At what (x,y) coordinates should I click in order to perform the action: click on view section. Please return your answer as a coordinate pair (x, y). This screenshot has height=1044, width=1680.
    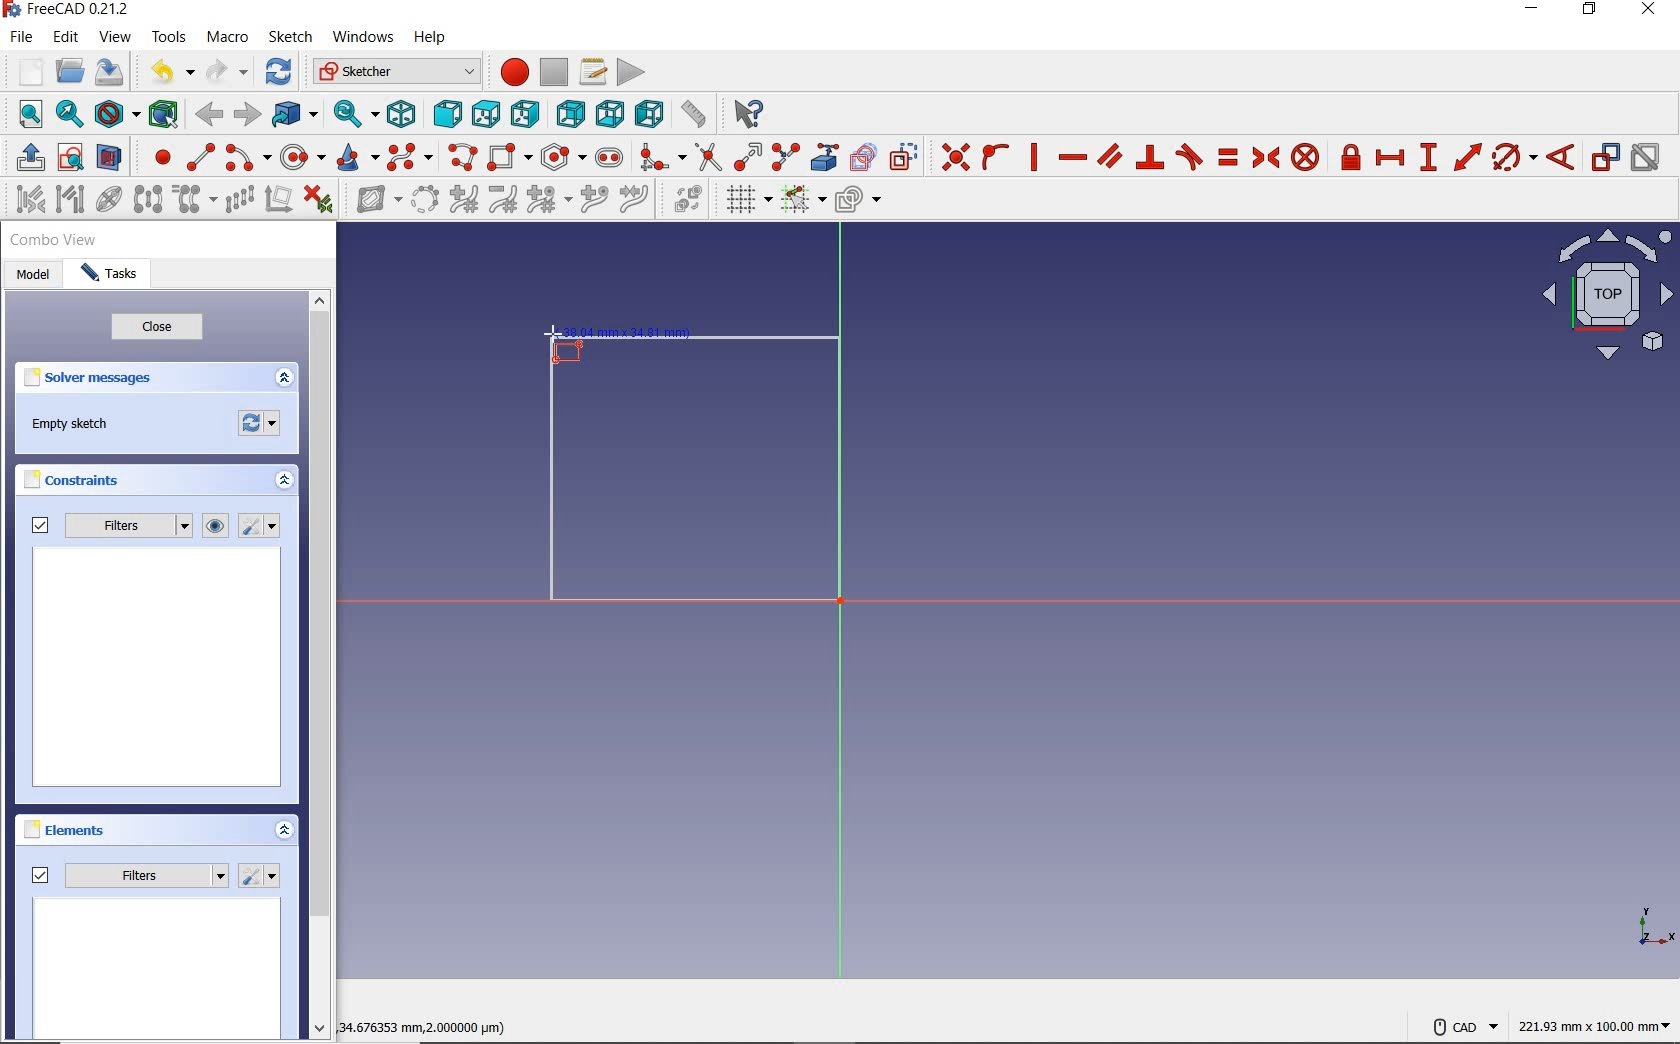
    Looking at the image, I should click on (110, 157).